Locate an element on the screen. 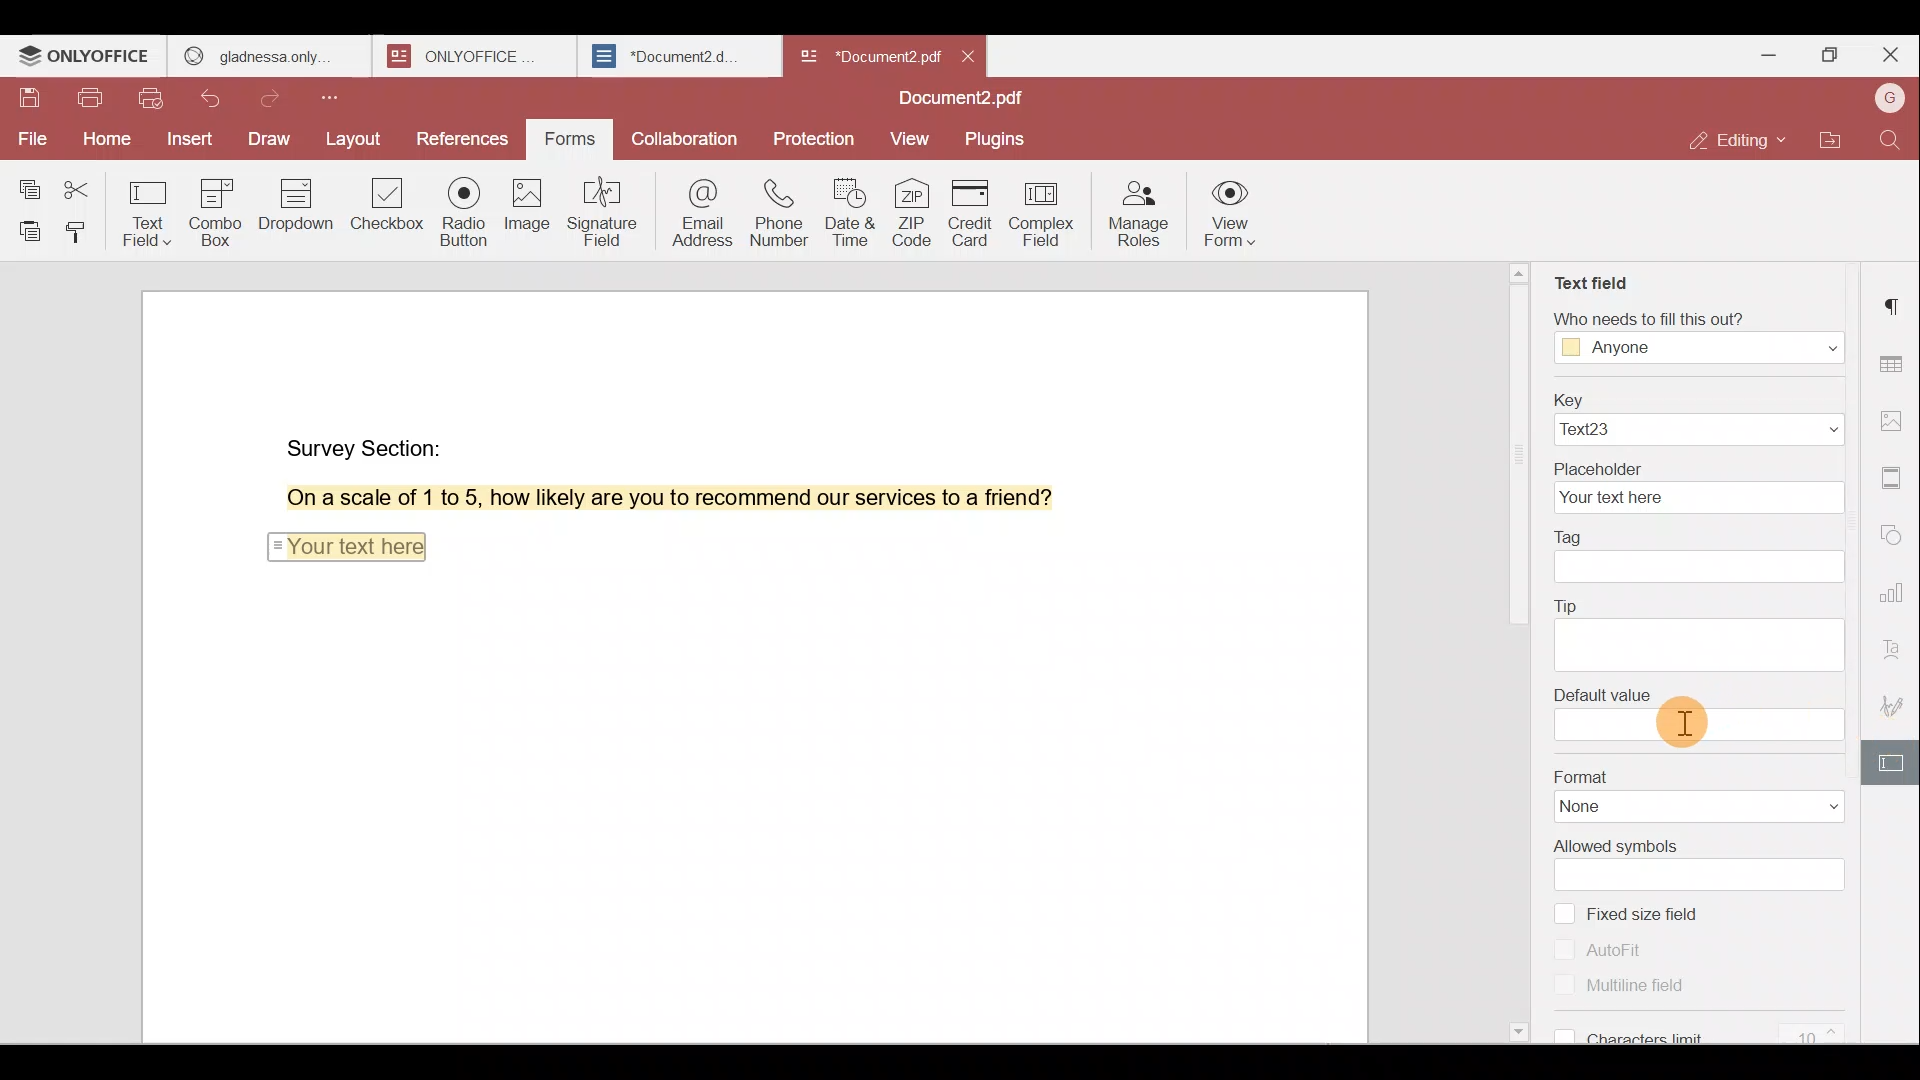  Fixed size field is located at coordinates (1662, 913).